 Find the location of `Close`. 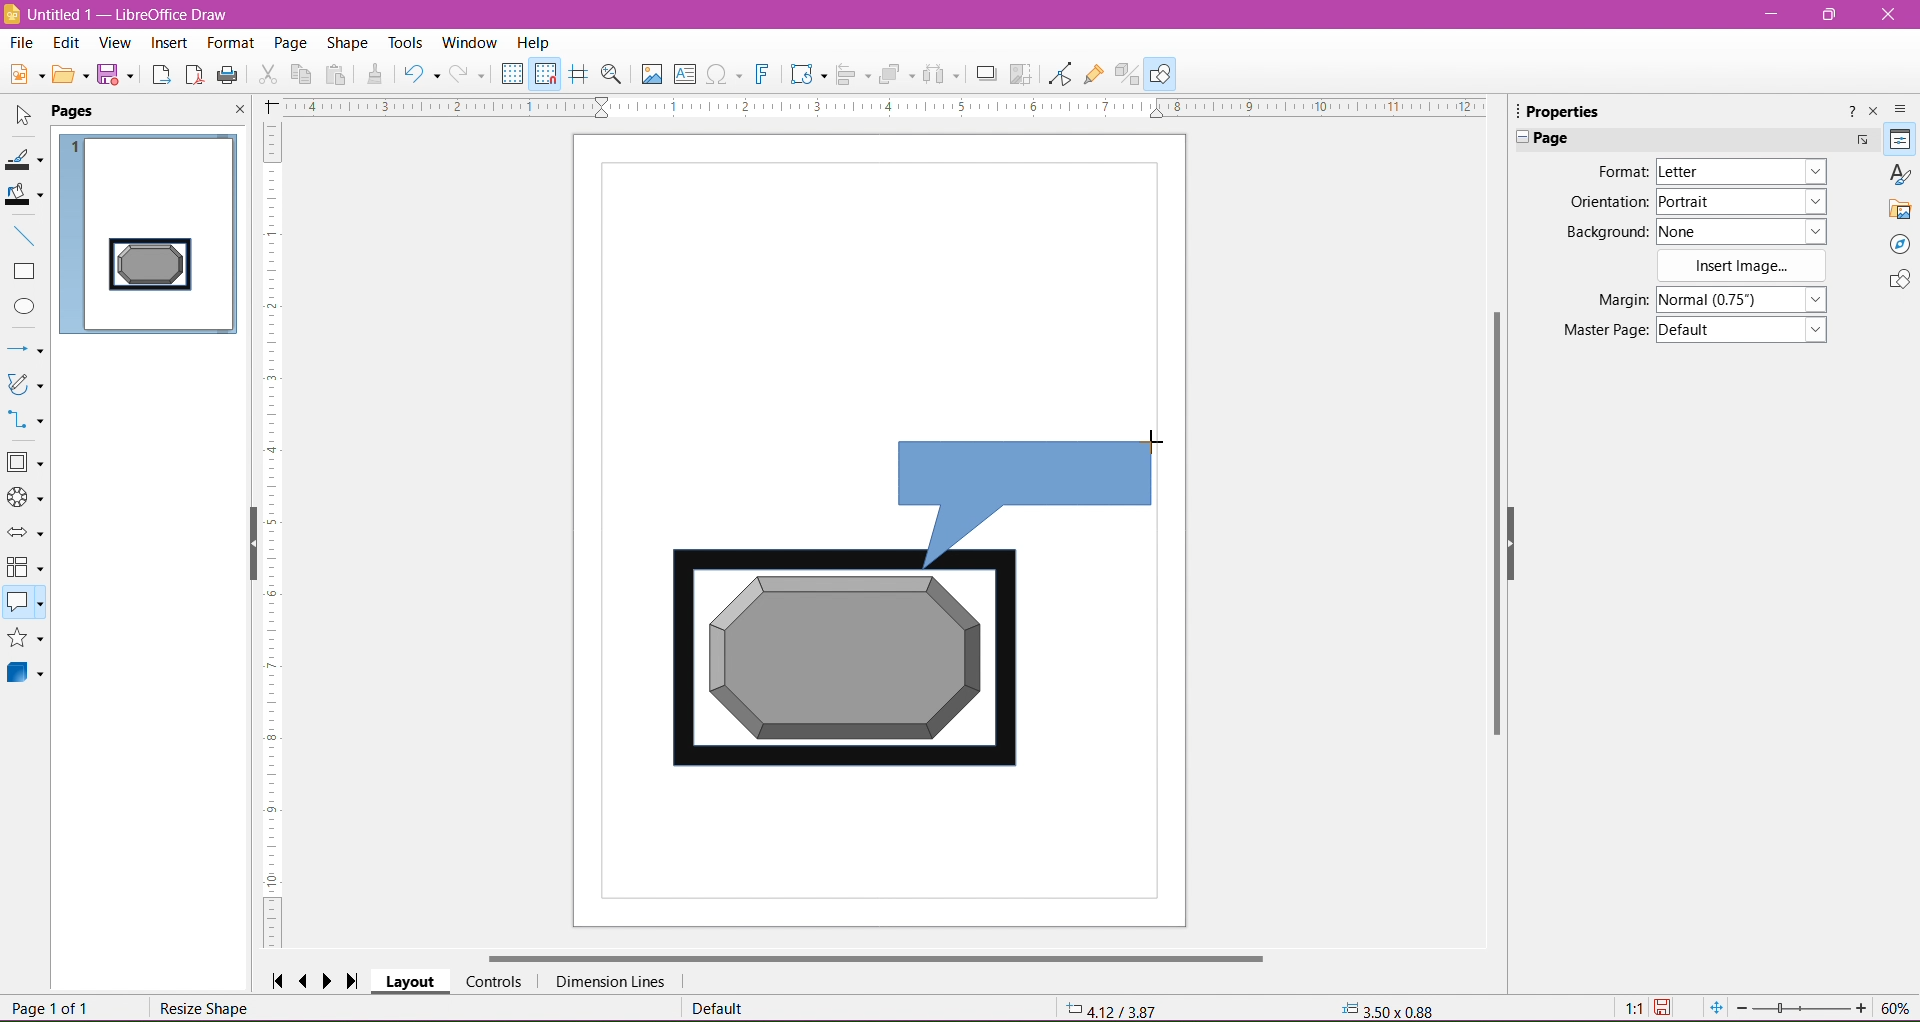

Close is located at coordinates (237, 112).